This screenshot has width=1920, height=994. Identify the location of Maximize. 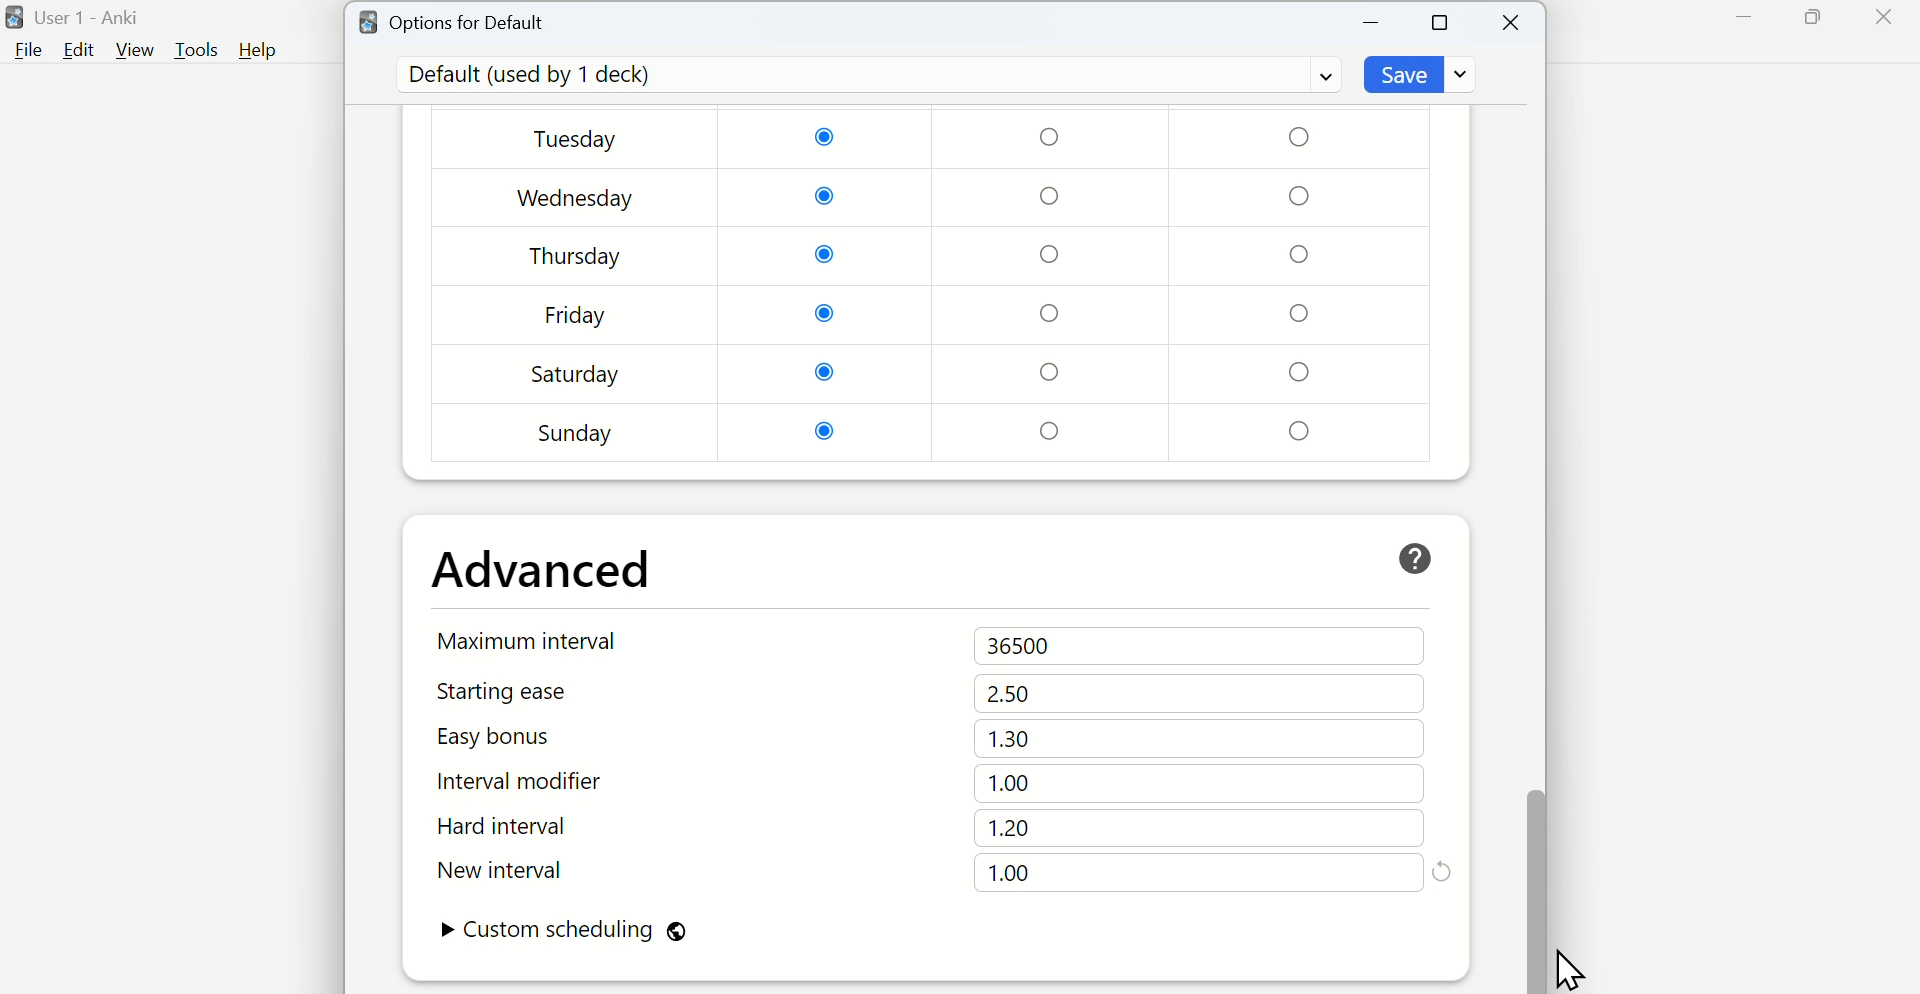
(1441, 21).